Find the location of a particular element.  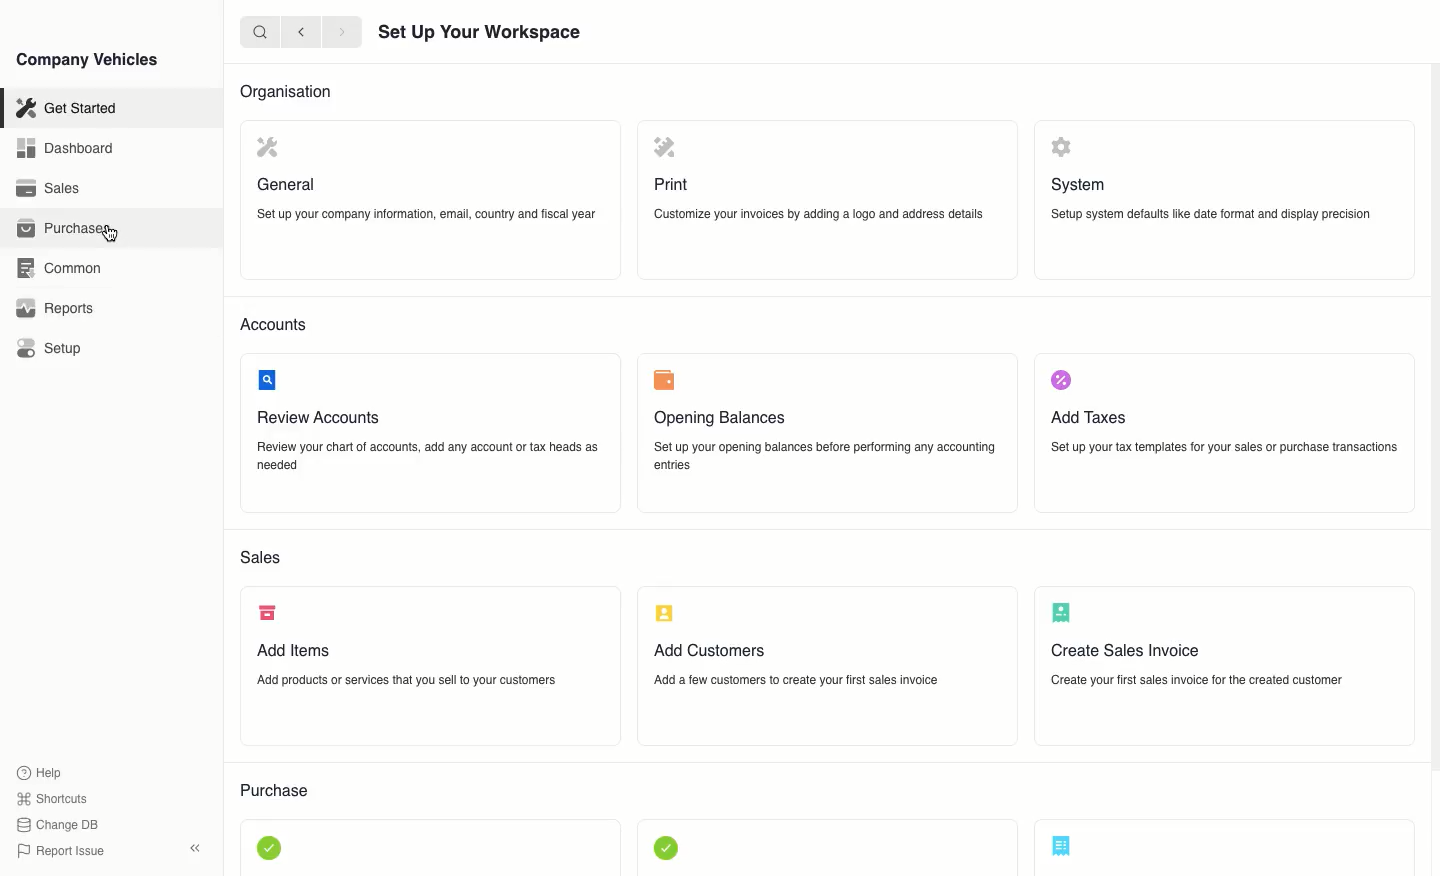

icon is located at coordinates (666, 847).